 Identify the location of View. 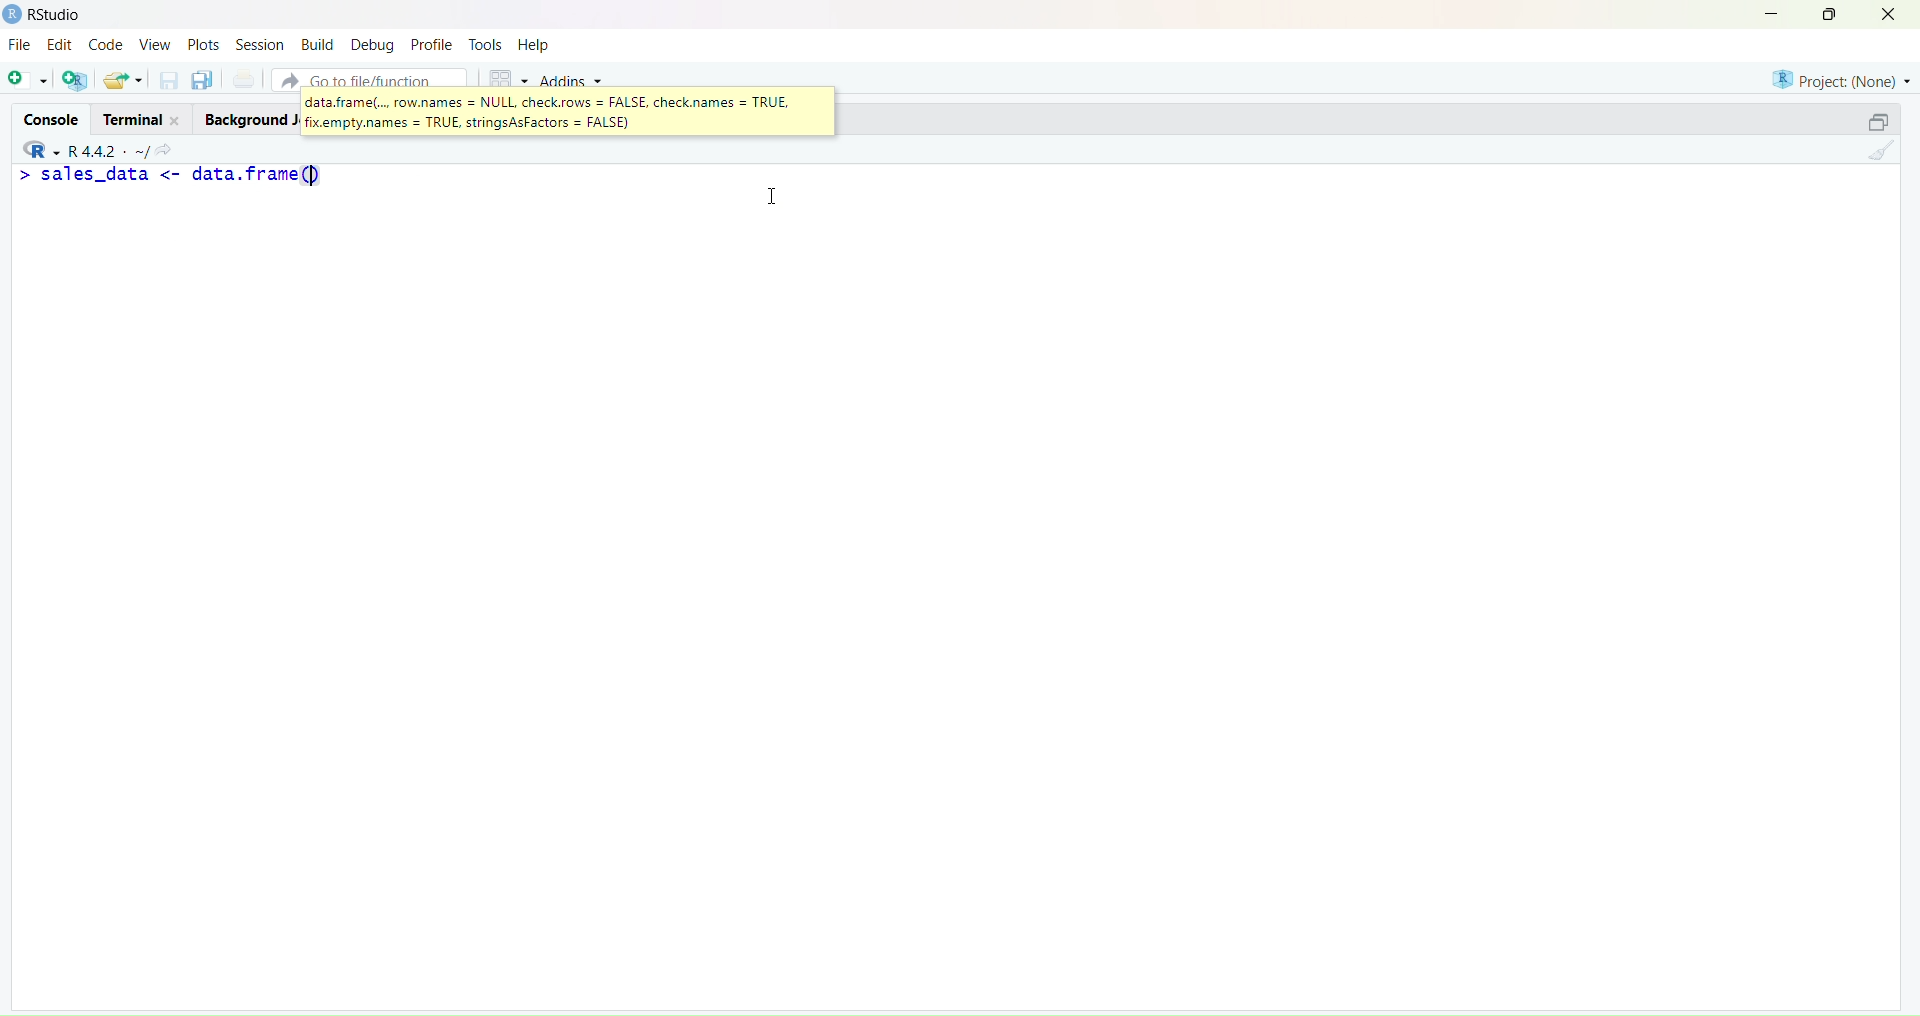
(158, 46).